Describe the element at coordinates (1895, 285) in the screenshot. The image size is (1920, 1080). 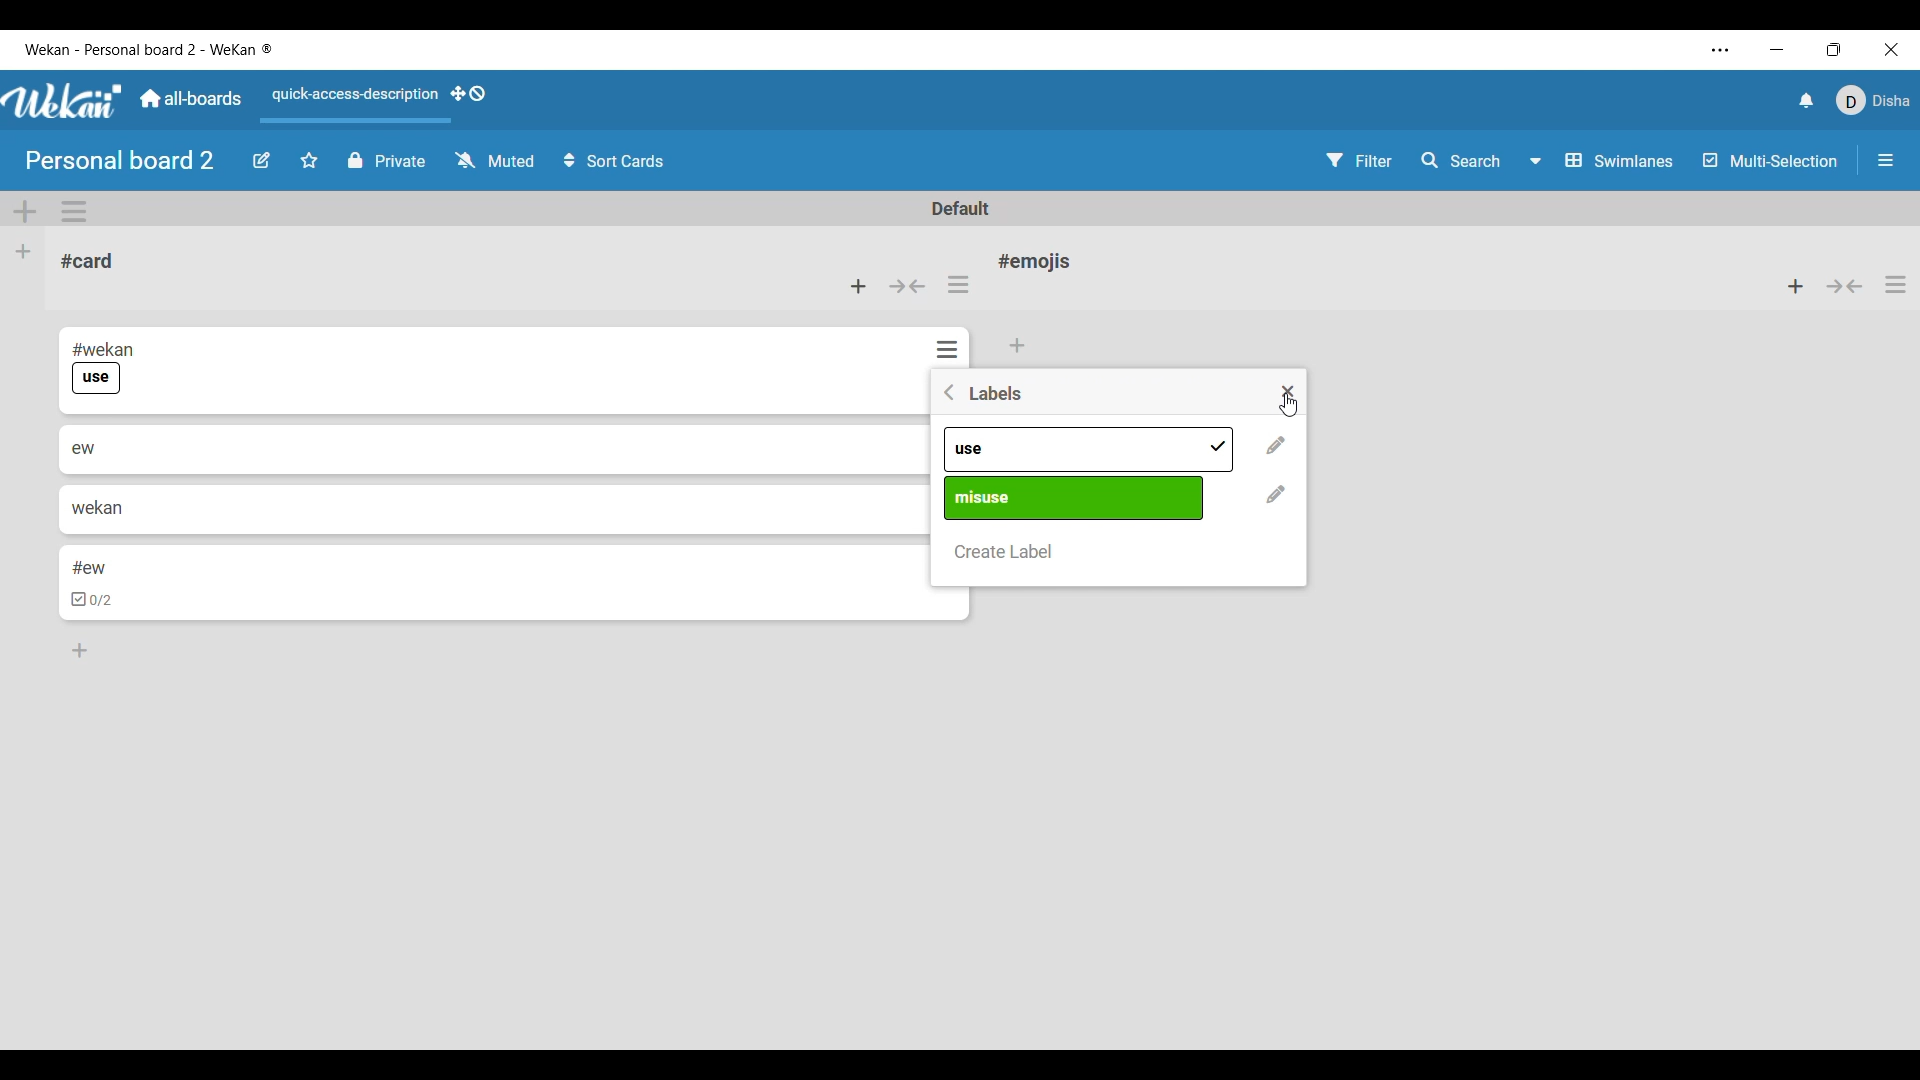
I see `List actions` at that location.